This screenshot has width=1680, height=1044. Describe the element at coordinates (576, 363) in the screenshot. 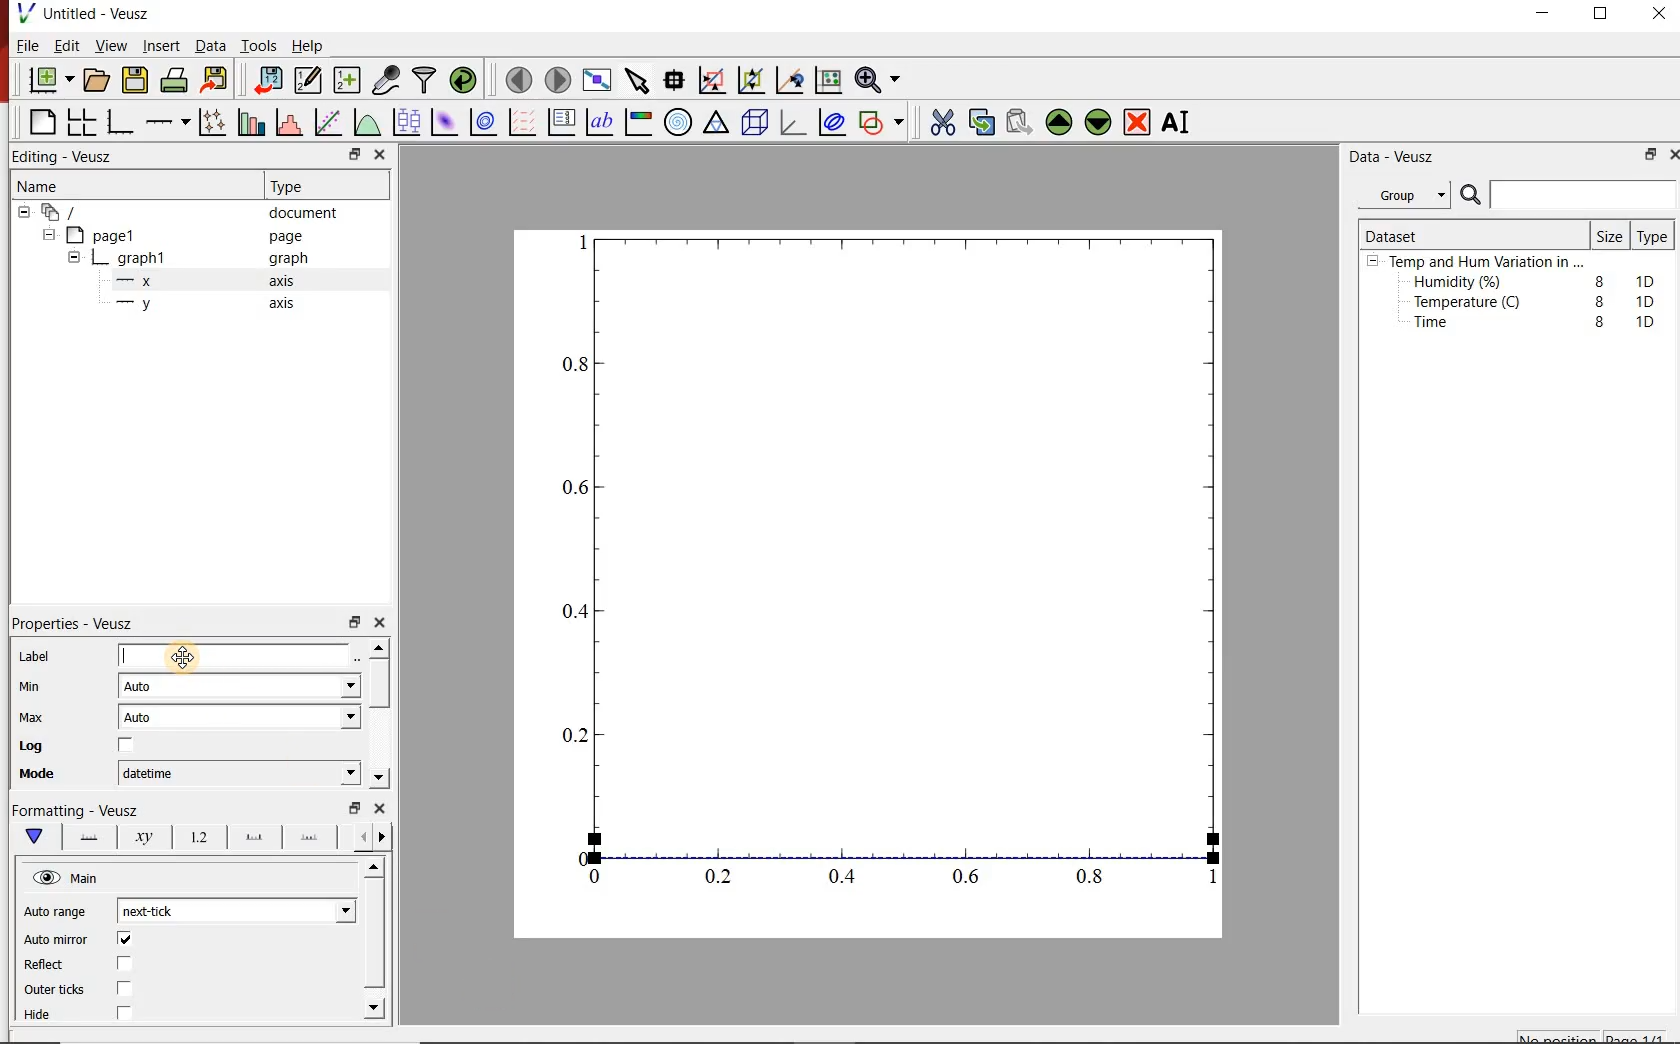

I see `0.8` at that location.